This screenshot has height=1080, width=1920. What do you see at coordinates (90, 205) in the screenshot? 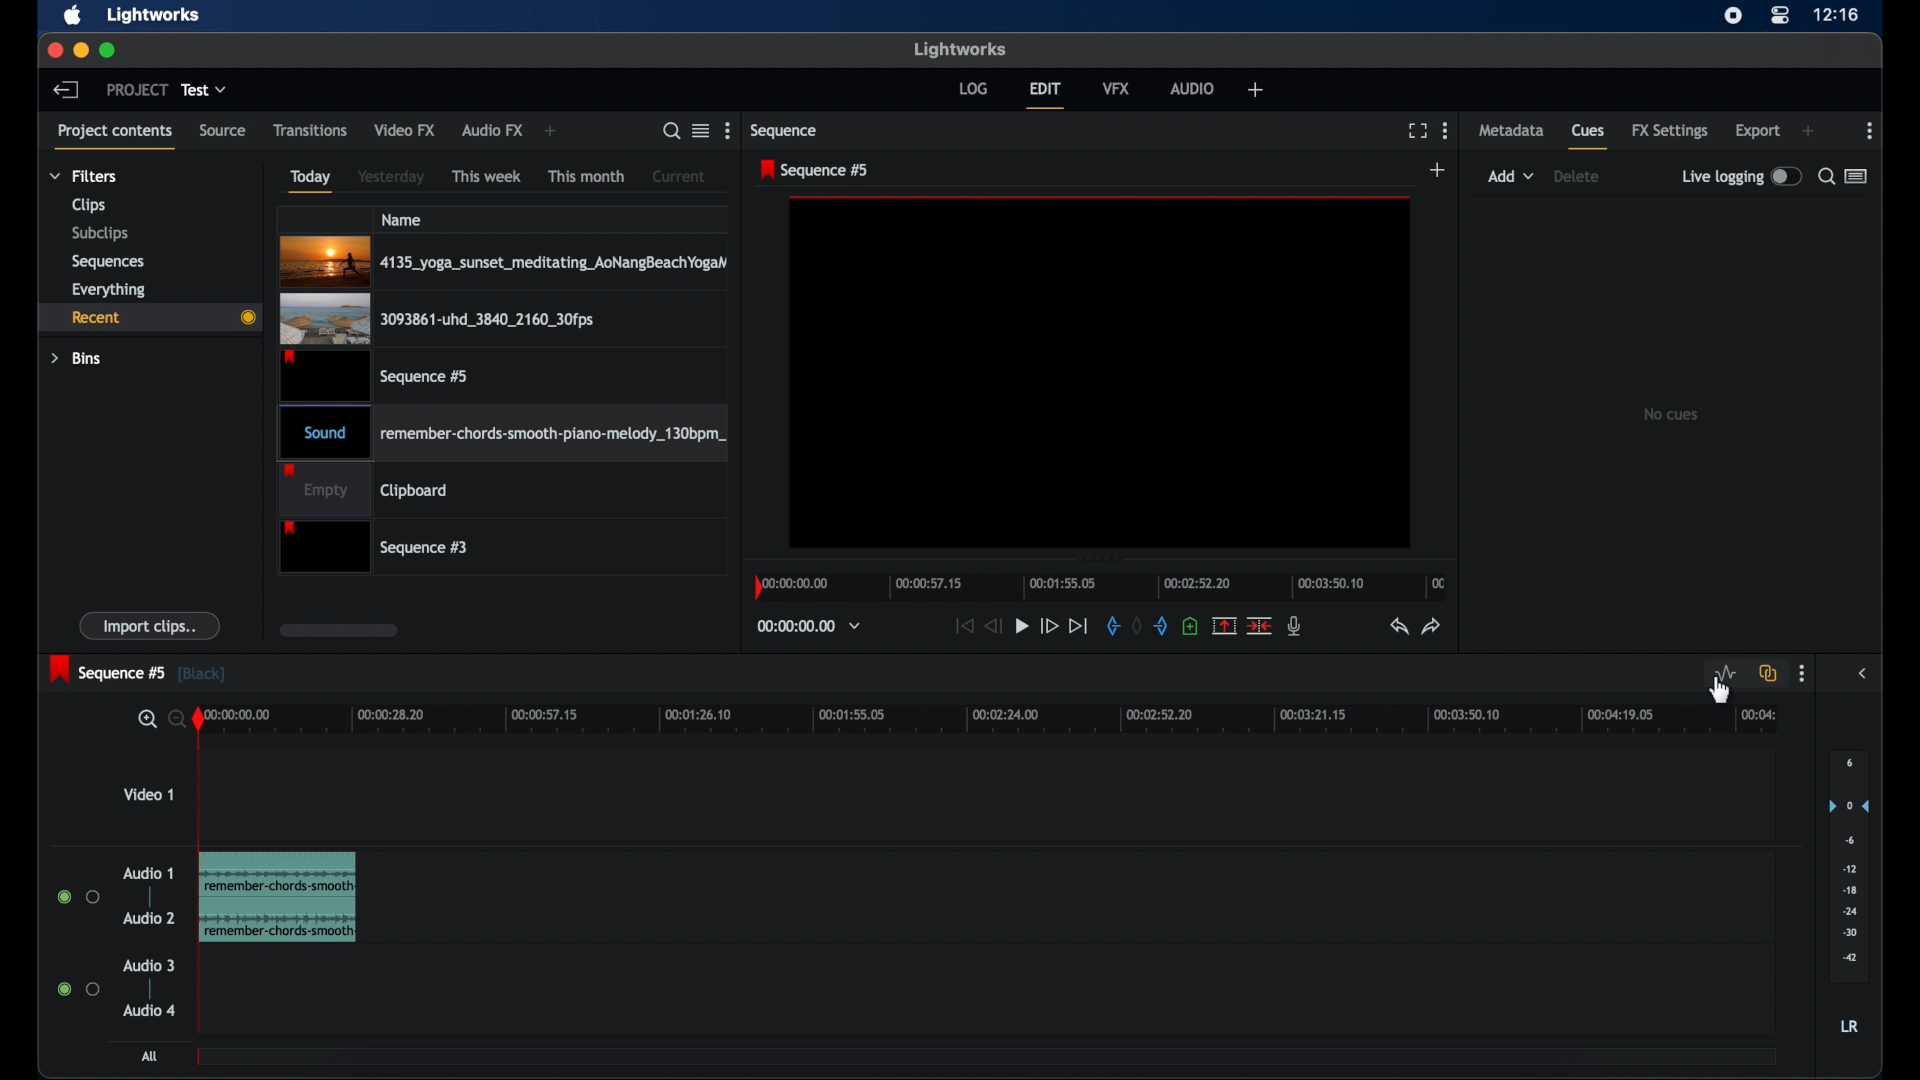
I see `clips` at bounding box center [90, 205].